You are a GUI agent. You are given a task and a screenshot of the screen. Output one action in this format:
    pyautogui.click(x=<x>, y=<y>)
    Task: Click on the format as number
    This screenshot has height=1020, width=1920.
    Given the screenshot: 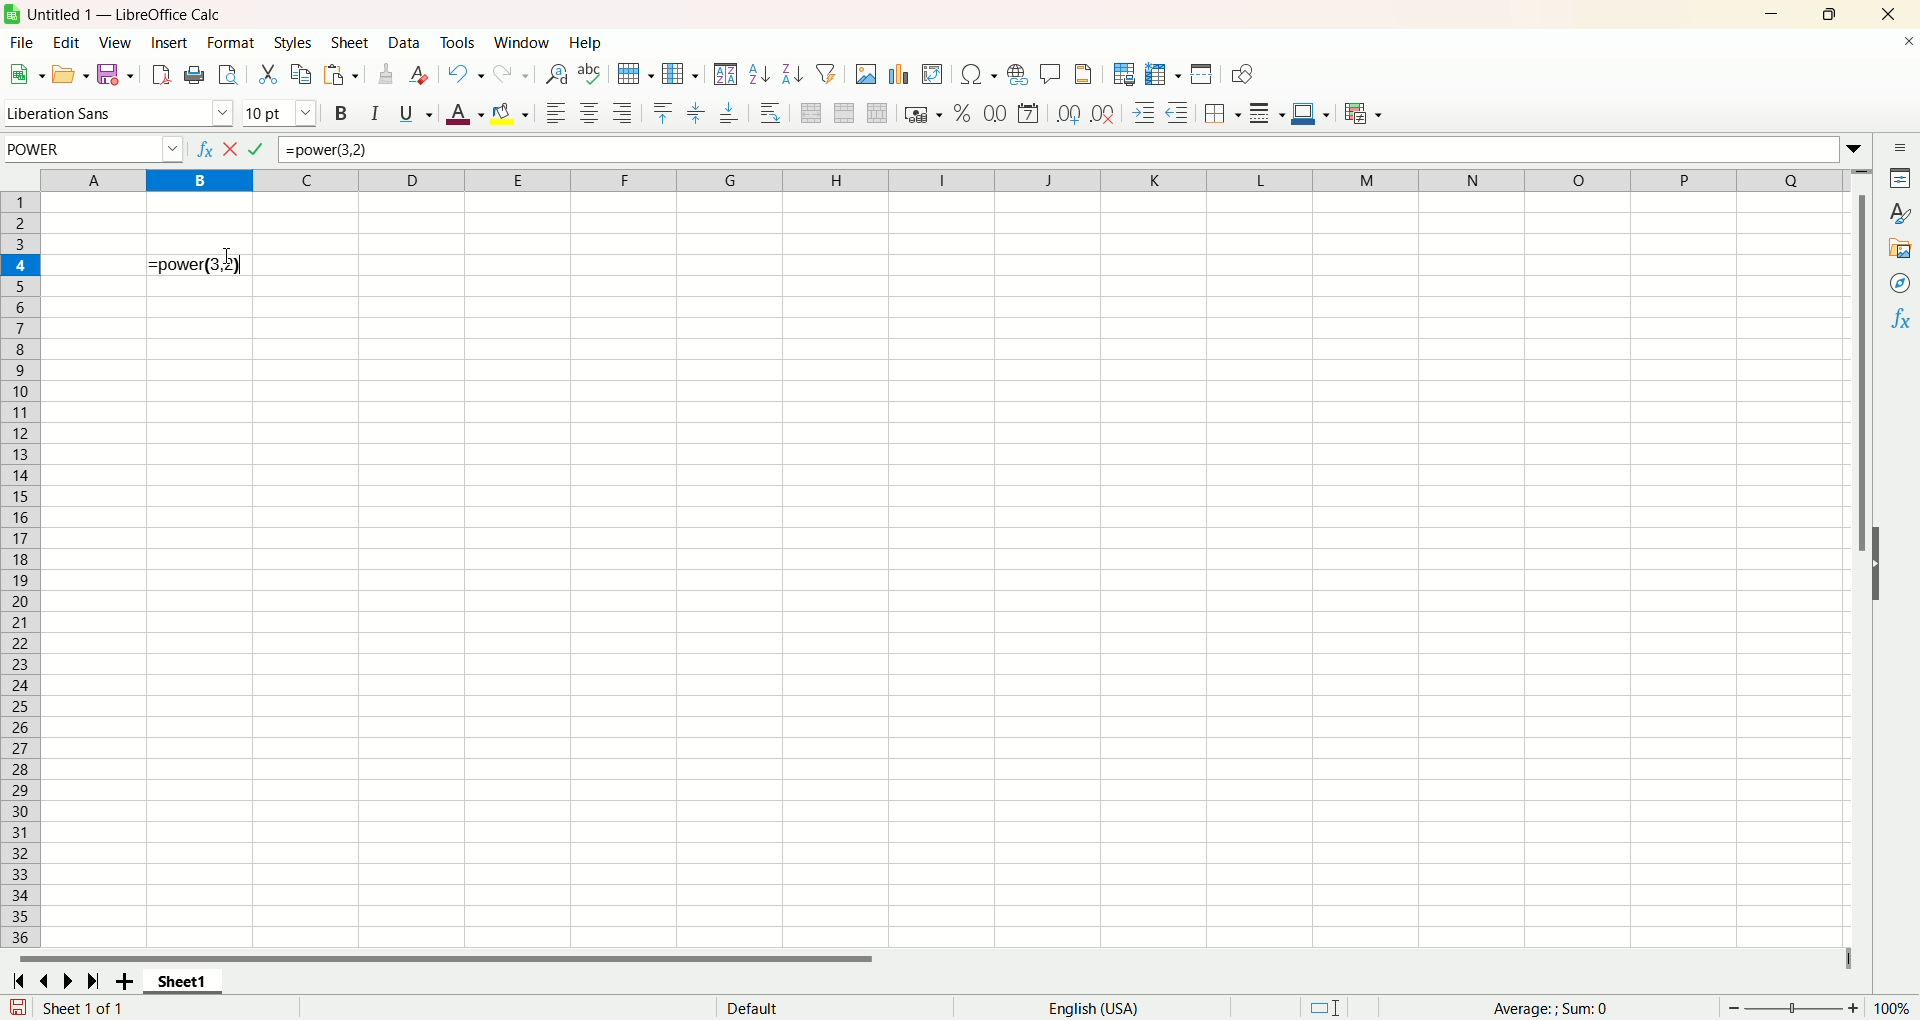 What is the action you would take?
    pyautogui.click(x=995, y=113)
    